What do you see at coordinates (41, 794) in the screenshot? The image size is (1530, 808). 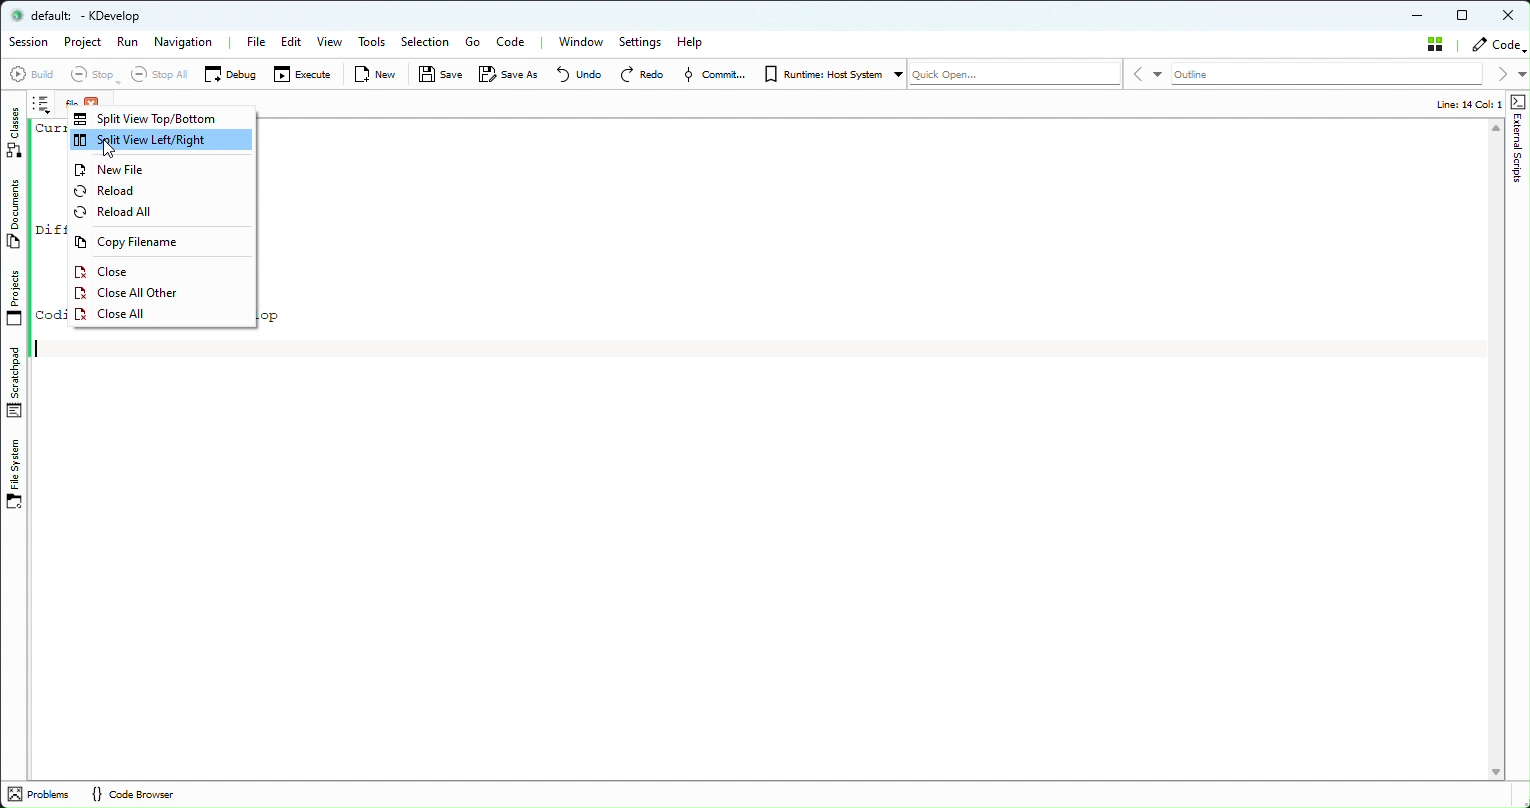 I see `problems` at bounding box center [41, 794].